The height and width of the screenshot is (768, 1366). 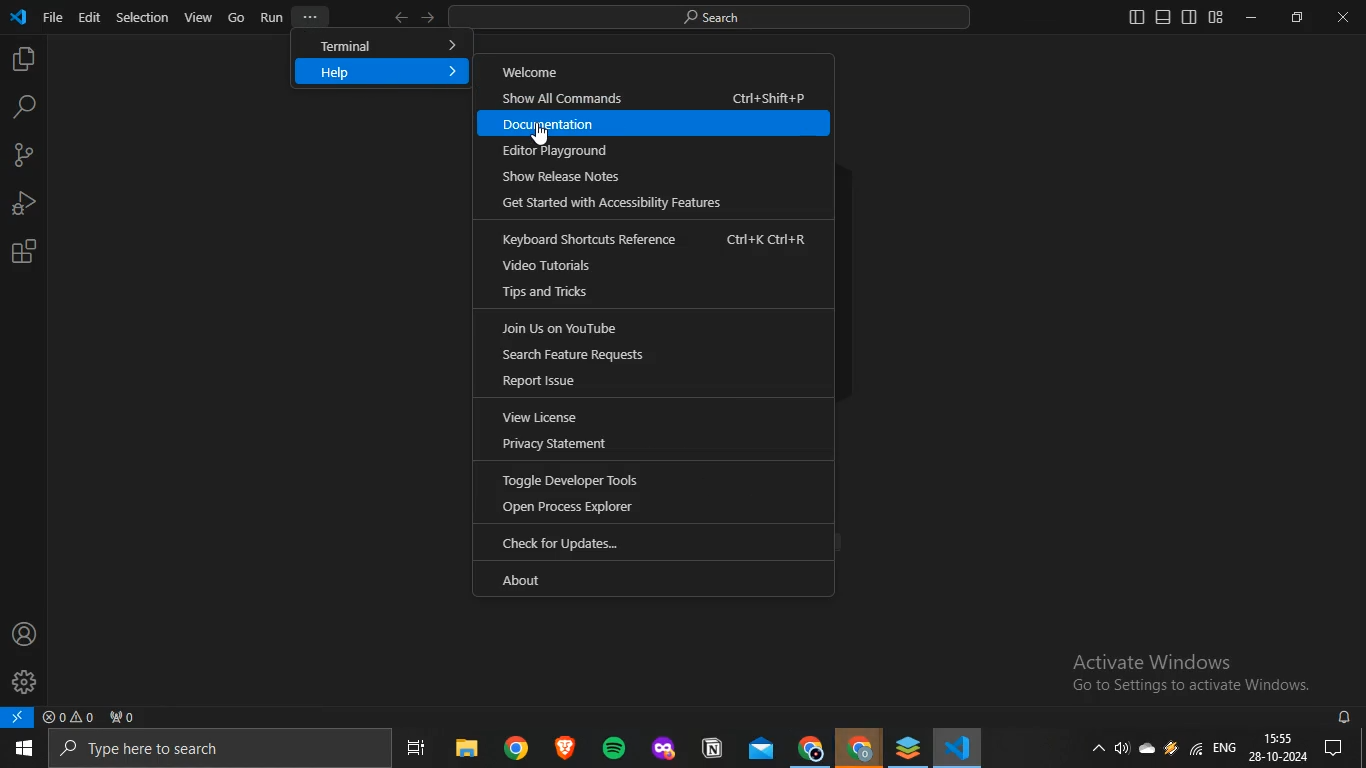 What do you see at coordinates (642, 577) in the screenshot?
I see `About` at bounding box center [642, 577].